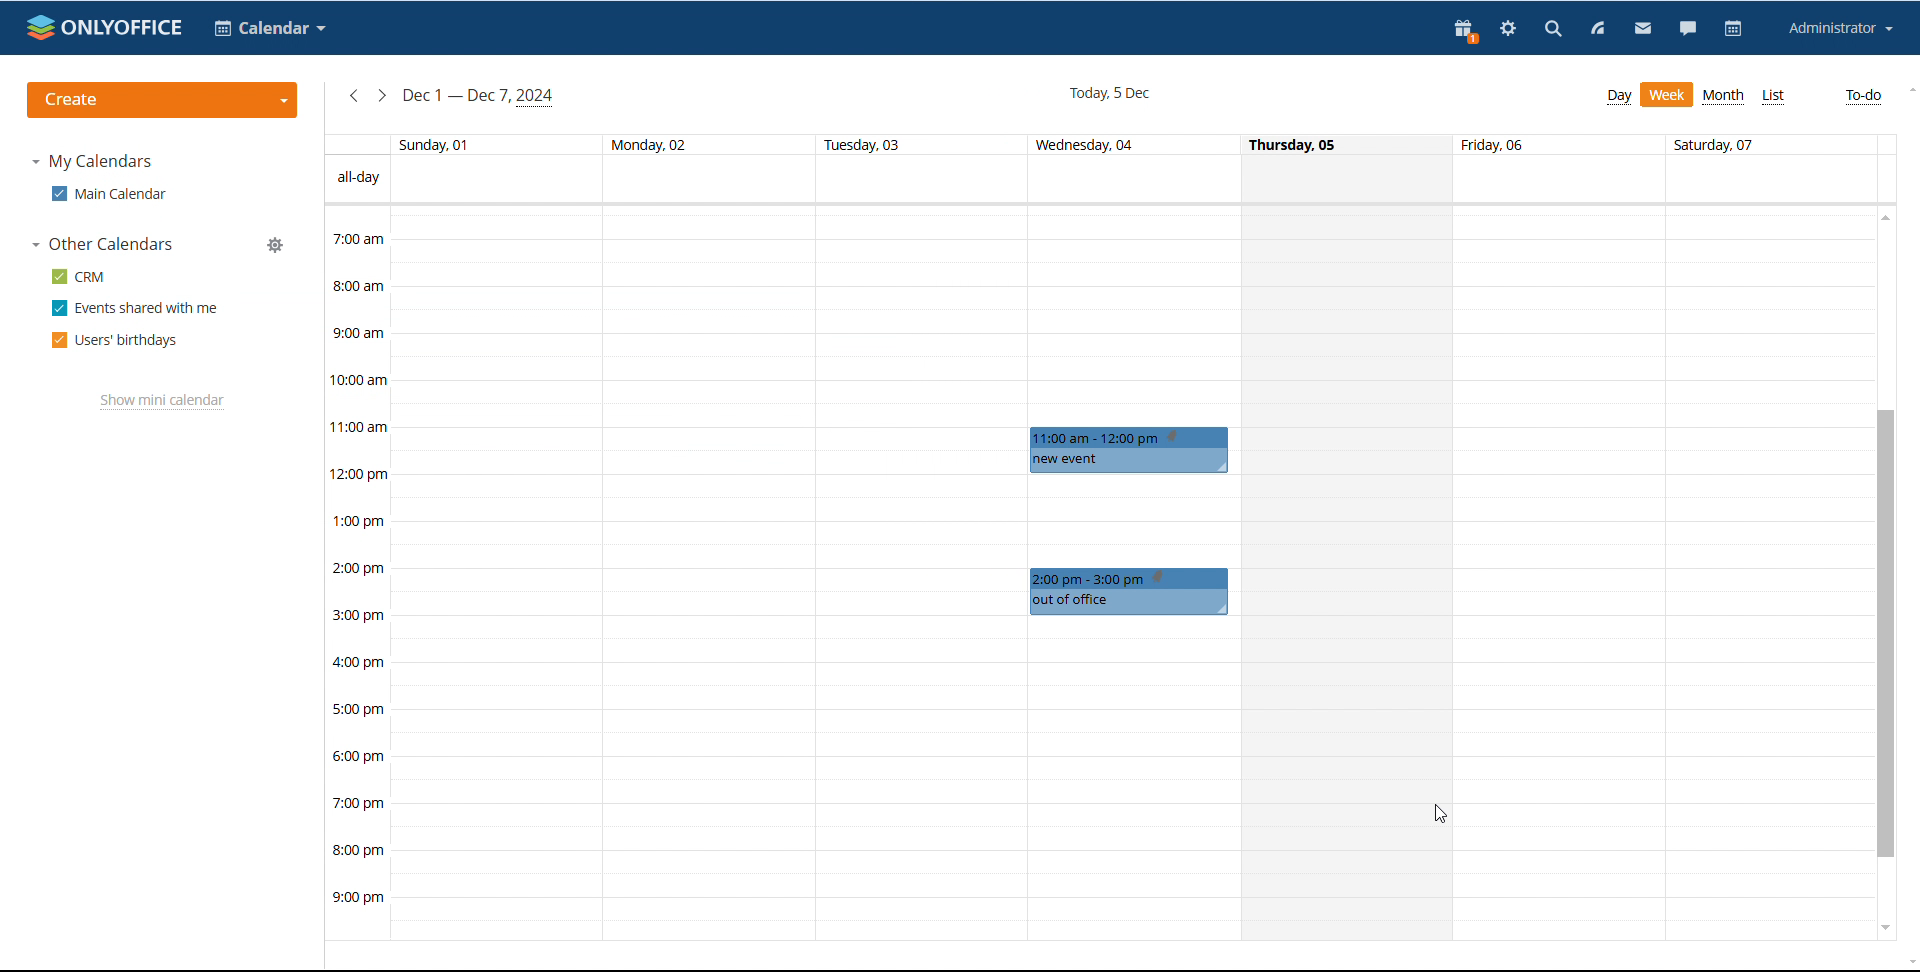 The width and height of the screenshot is (1920, 972). Describe the element at coordinates (1134, 450) in the screenshot. I see `scheduled events` at that location.